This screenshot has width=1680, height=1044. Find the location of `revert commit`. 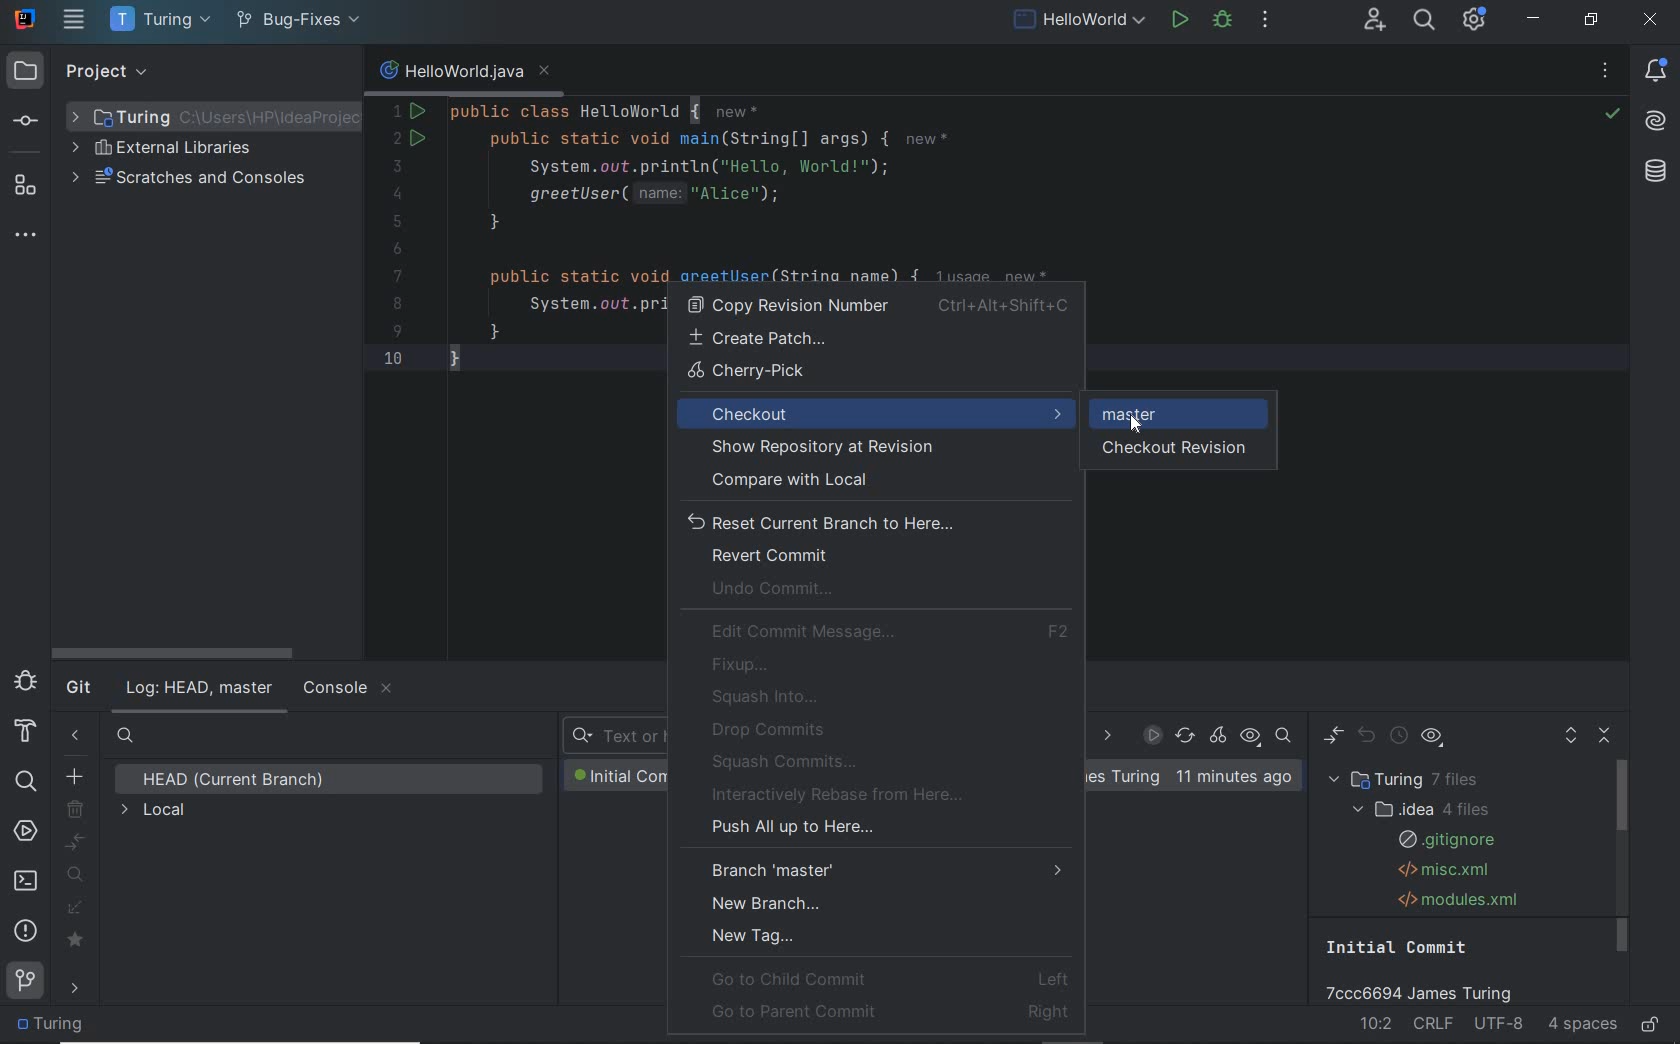

revert commit is located at coordinates (769, 556).